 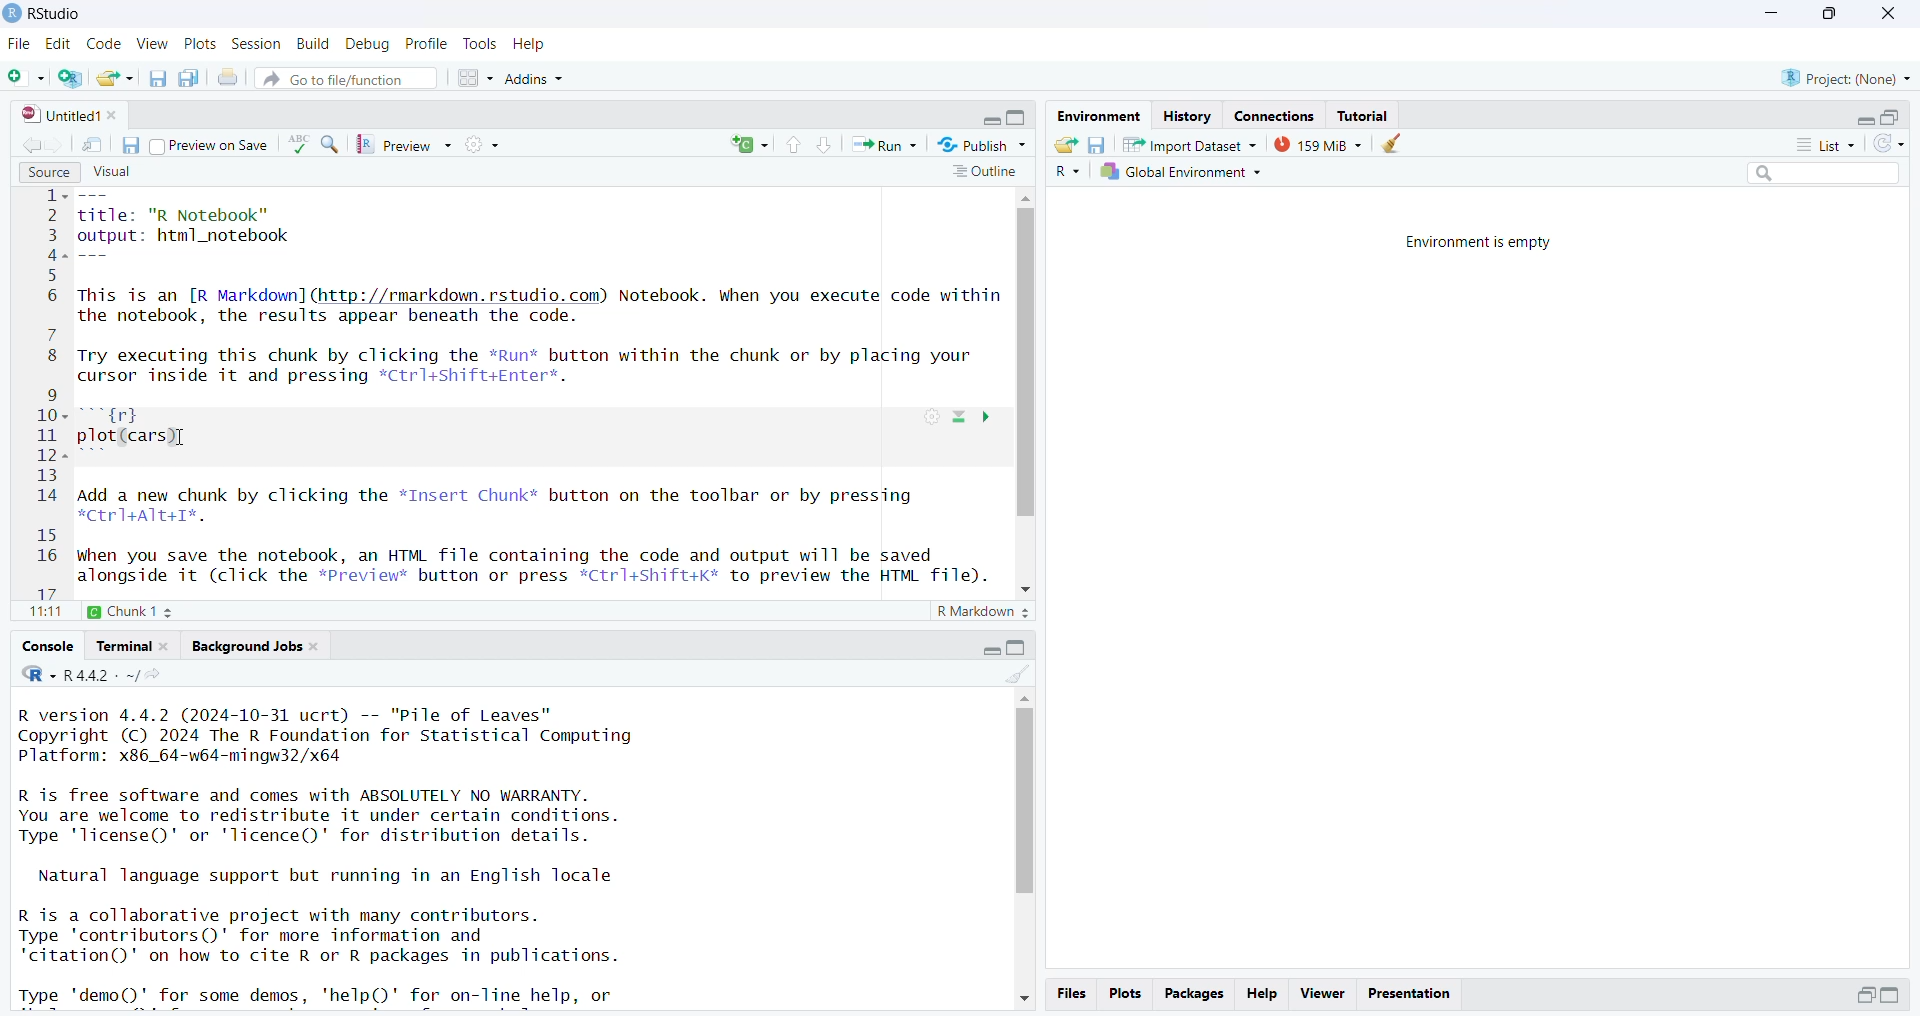 What do you see at coordinates (1365, 115) in the screenshot?
I see `tutorial` at bounding box center [1365, 115].